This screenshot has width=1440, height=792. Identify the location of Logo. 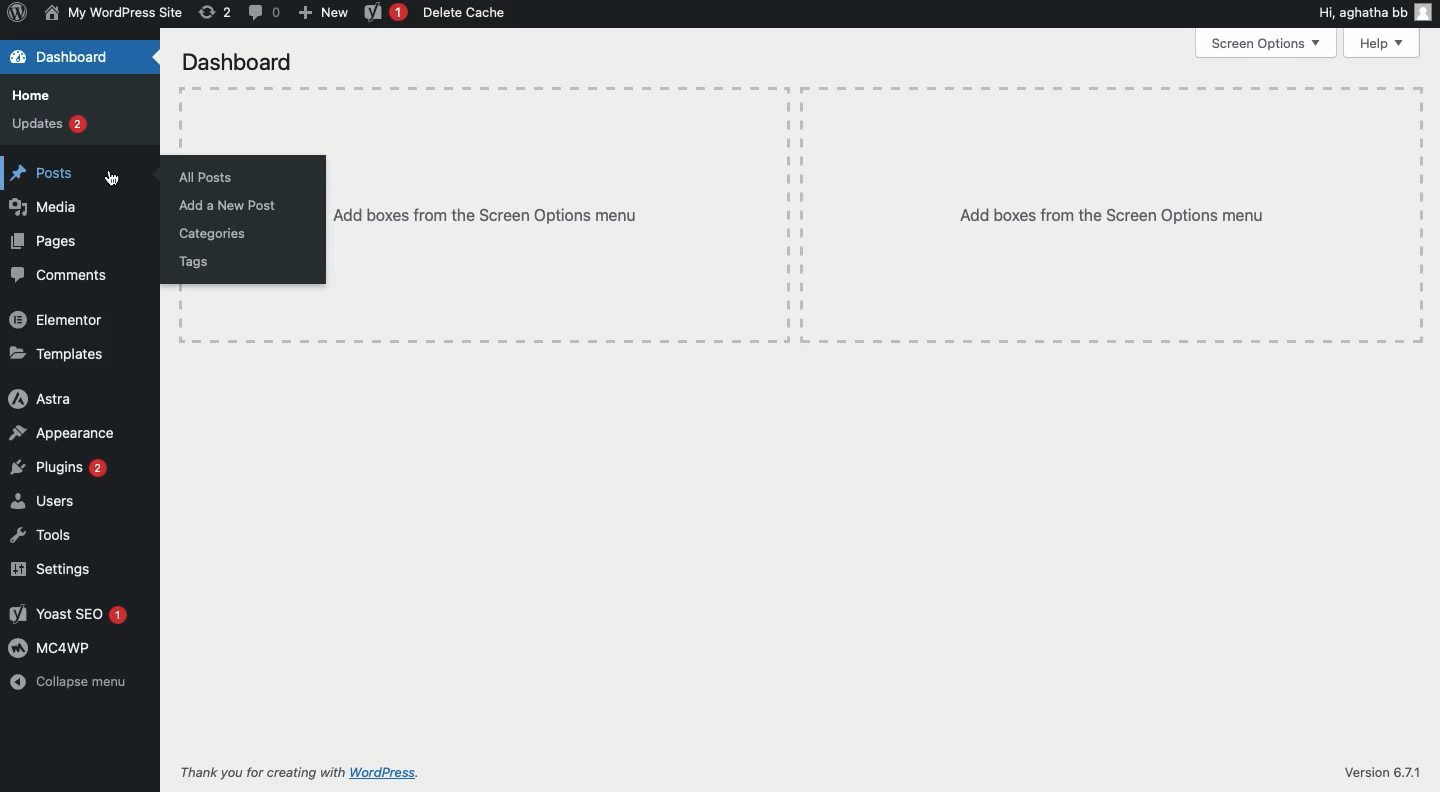
(18, 14).